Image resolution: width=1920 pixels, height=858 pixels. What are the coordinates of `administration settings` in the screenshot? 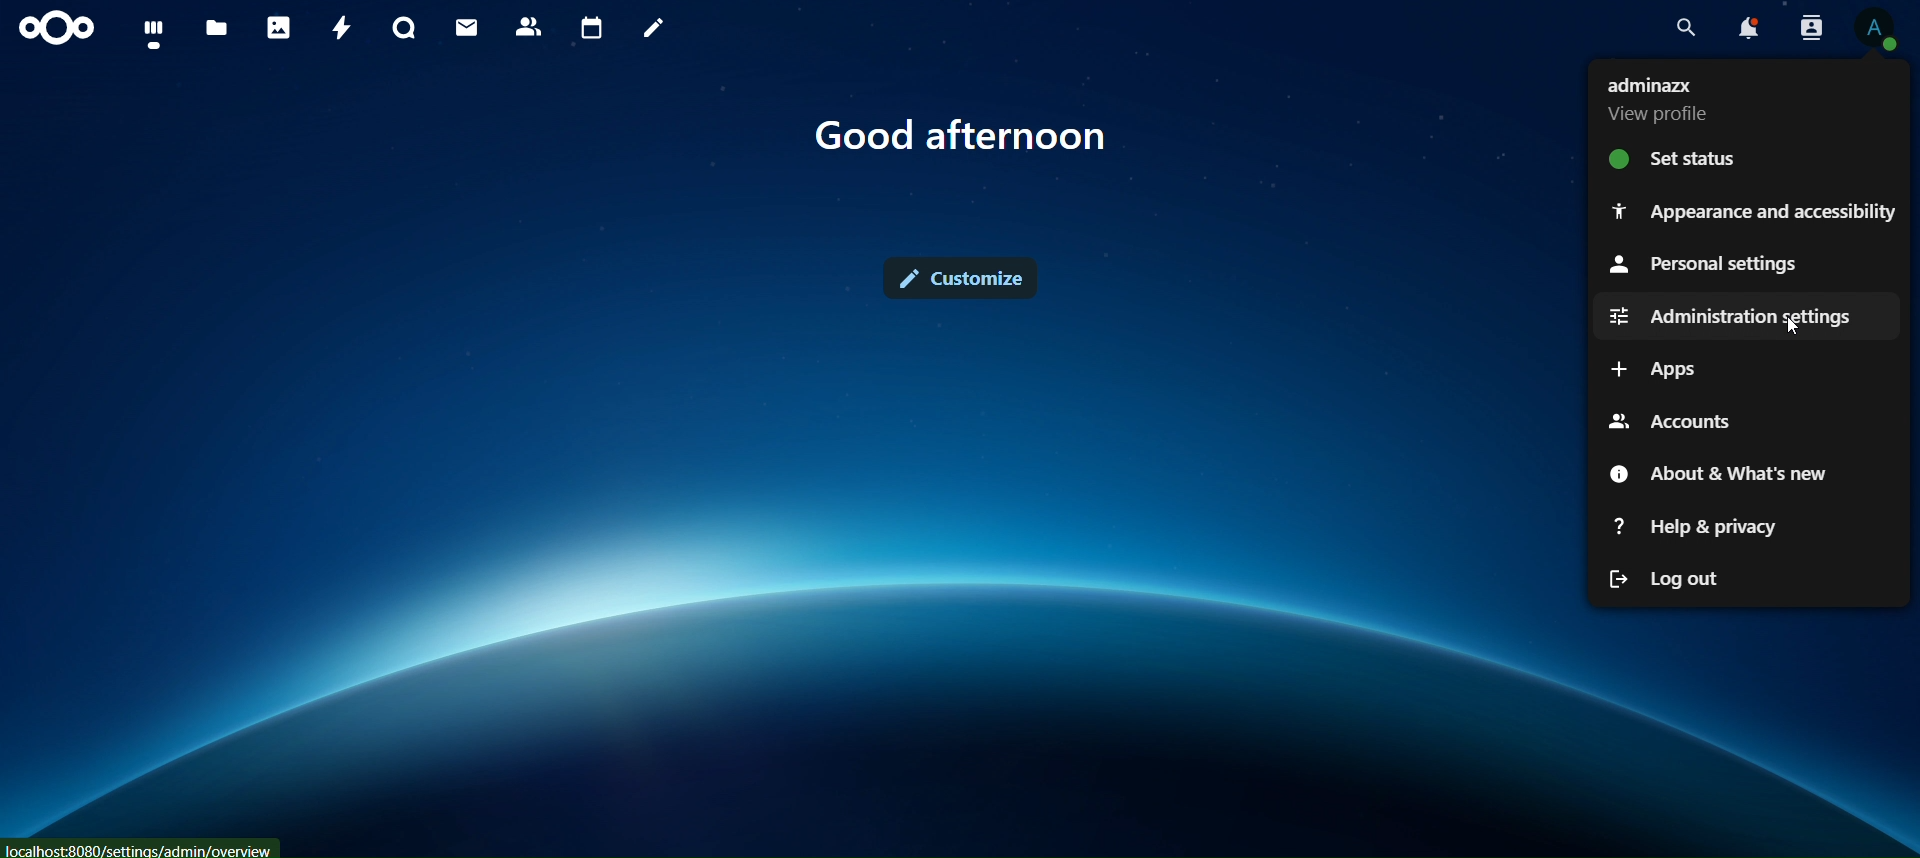 It's located at (1744, 316).